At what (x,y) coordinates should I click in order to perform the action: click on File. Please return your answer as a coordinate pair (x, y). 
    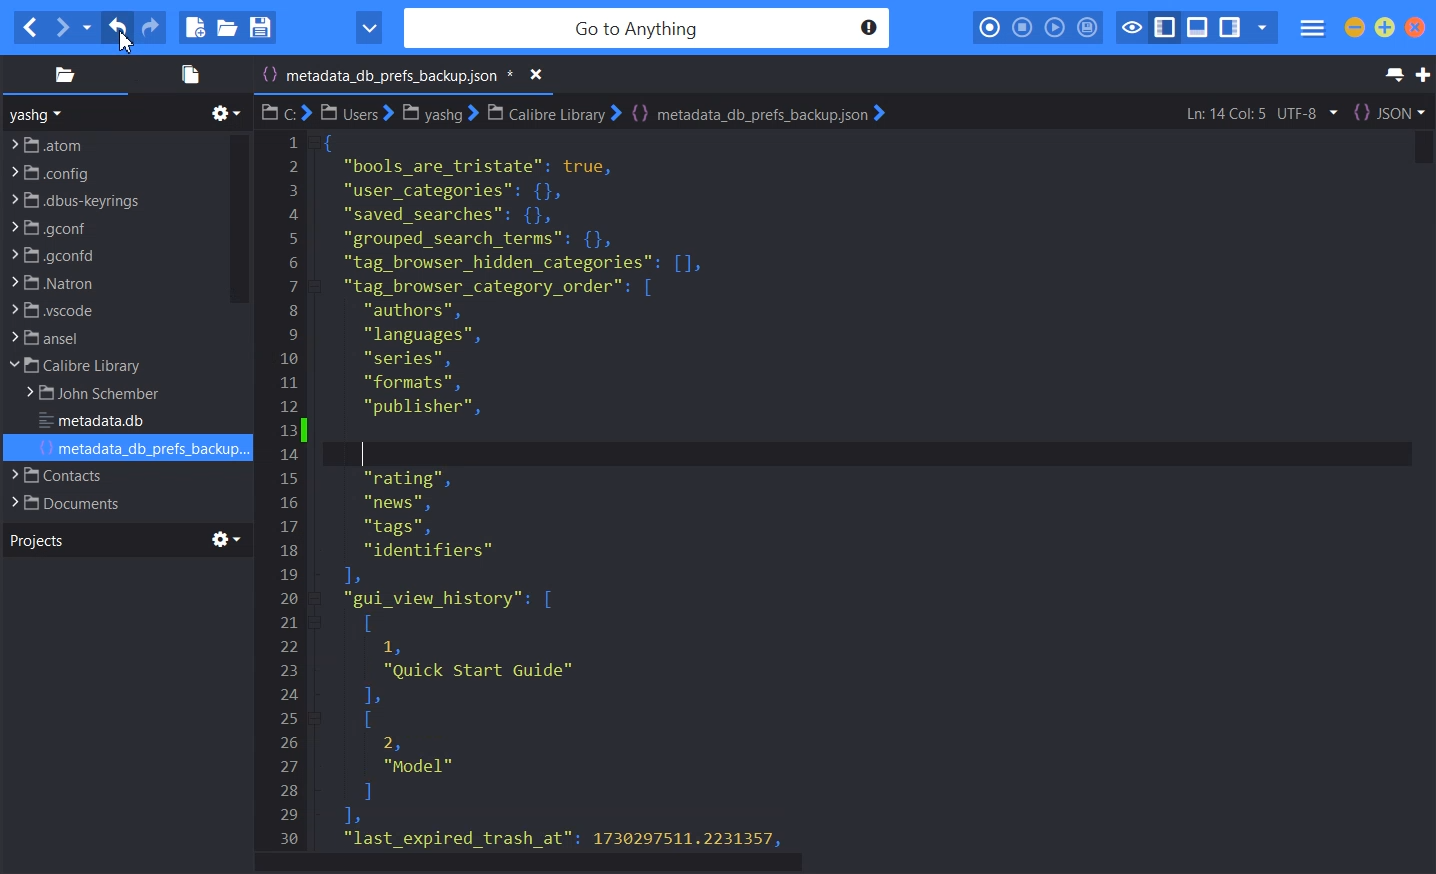
    Looking at the image, I should click on (100, 422).